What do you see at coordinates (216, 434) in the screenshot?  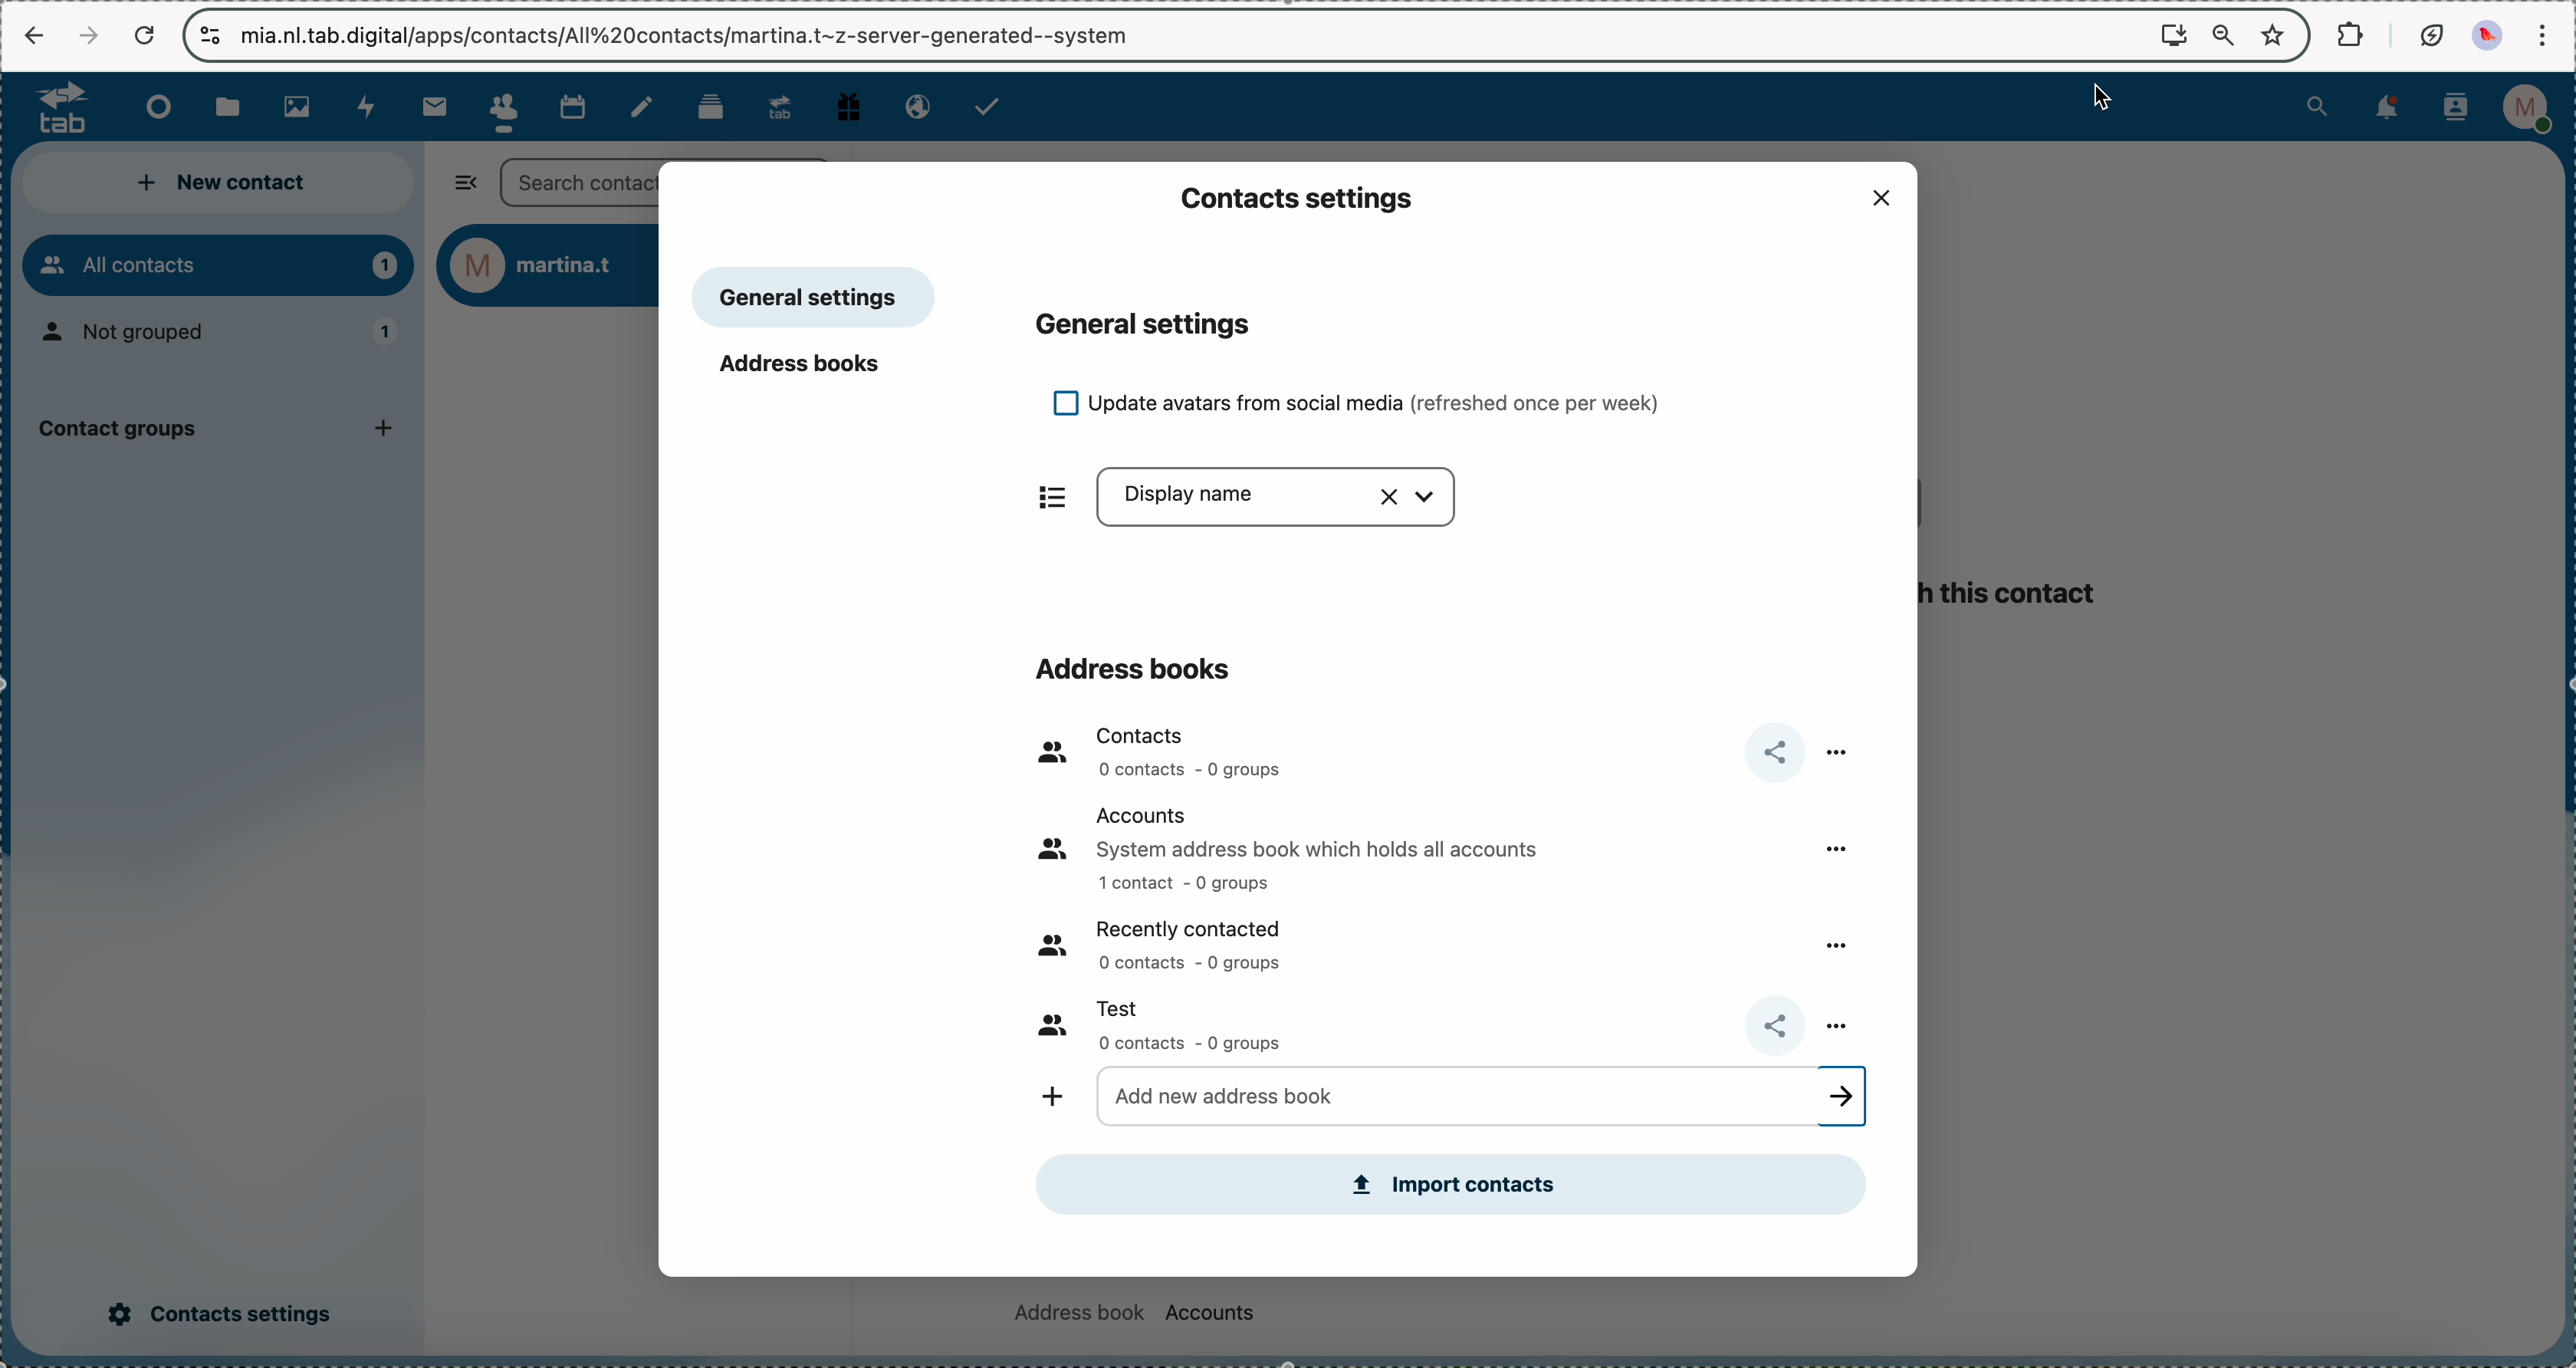 I see `contact group` at bounding box center [216, 434].